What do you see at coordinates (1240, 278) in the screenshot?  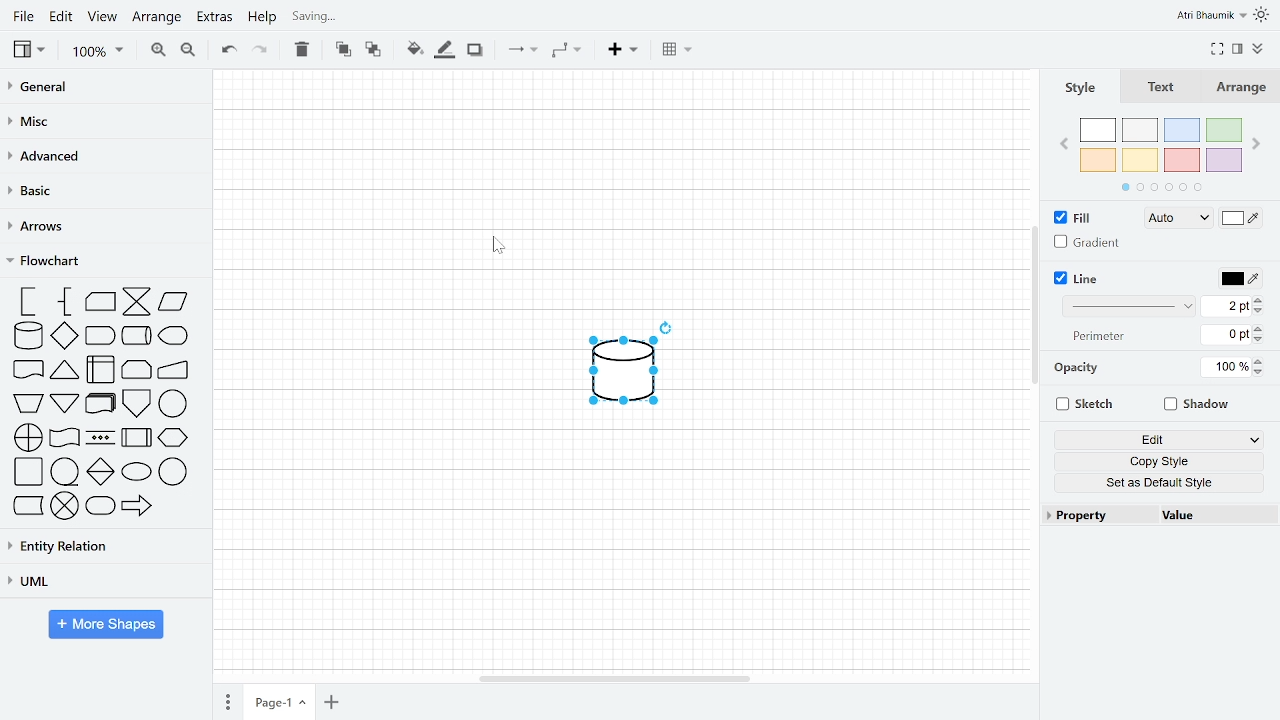 I see `Line color` at bounding box center [1240, 278].